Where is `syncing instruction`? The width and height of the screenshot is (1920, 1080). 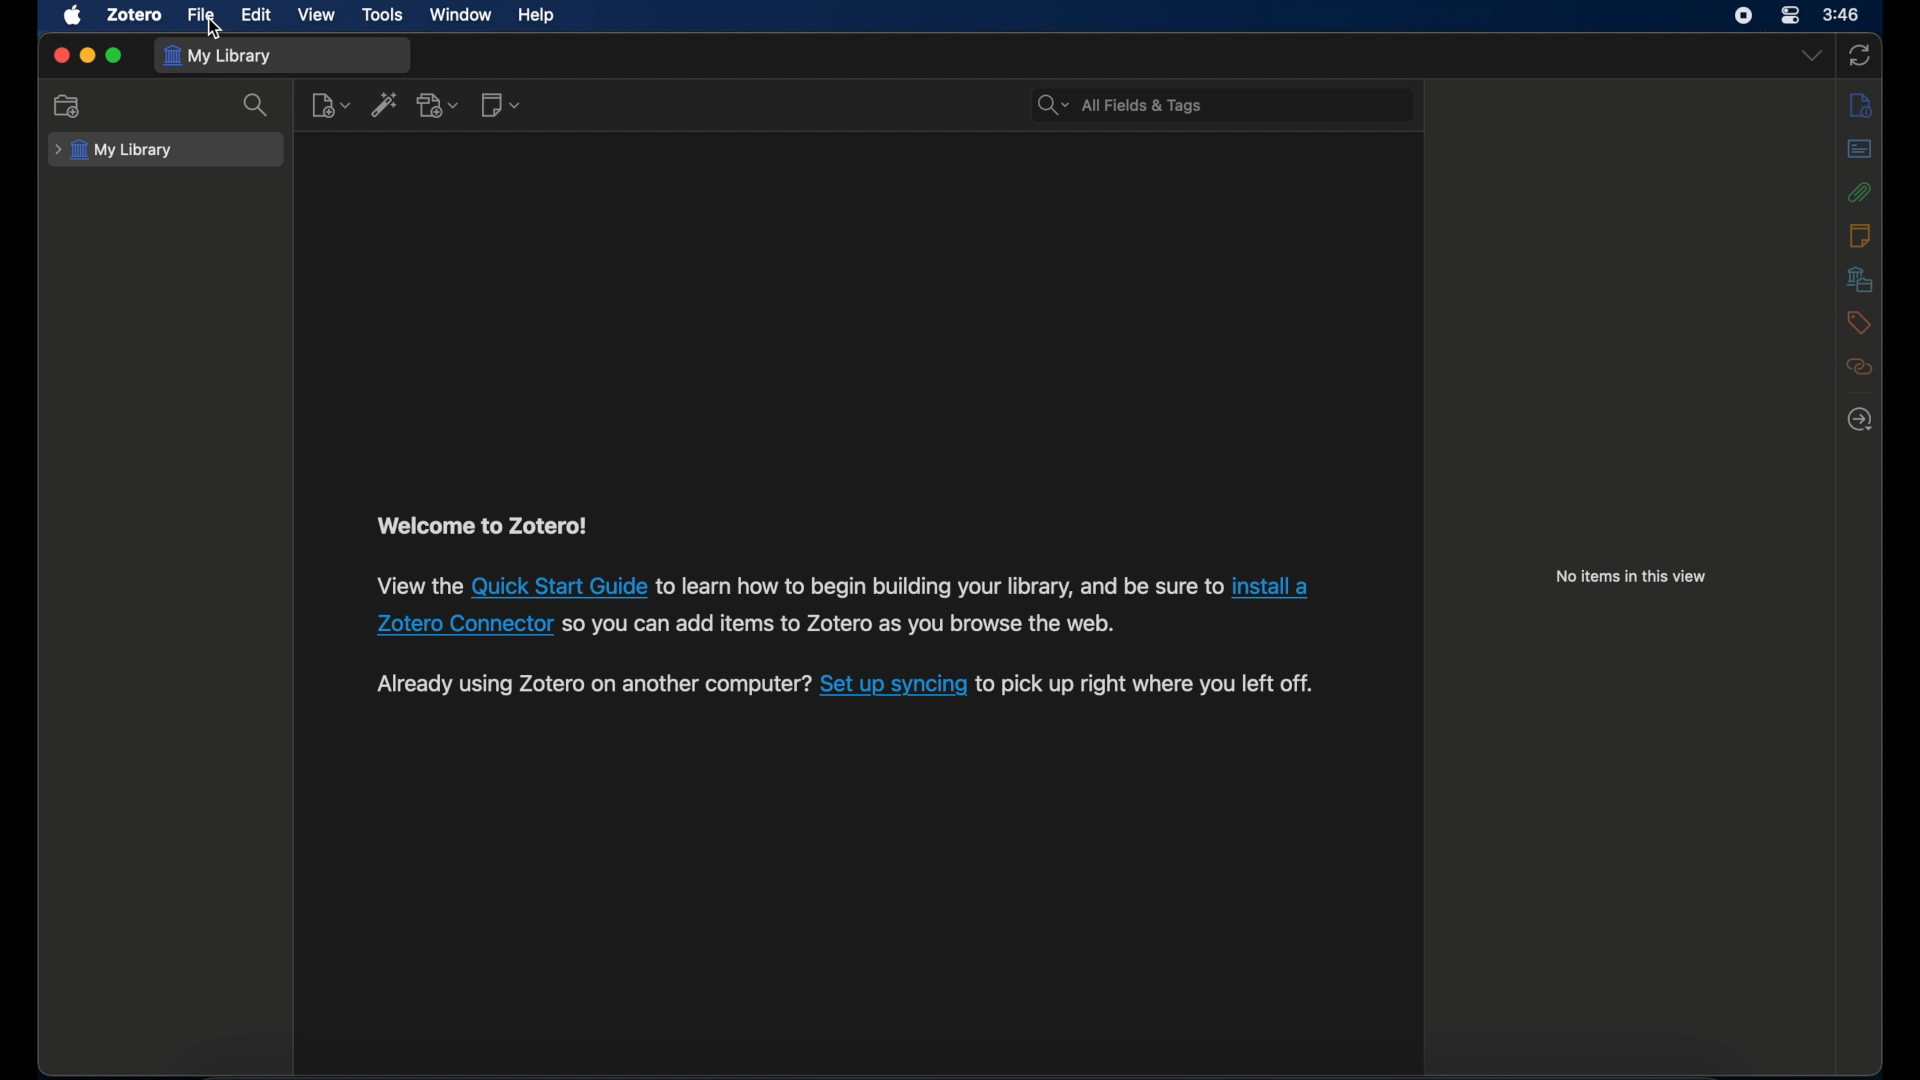 syncing instruction is located at coordinates (844, 685).